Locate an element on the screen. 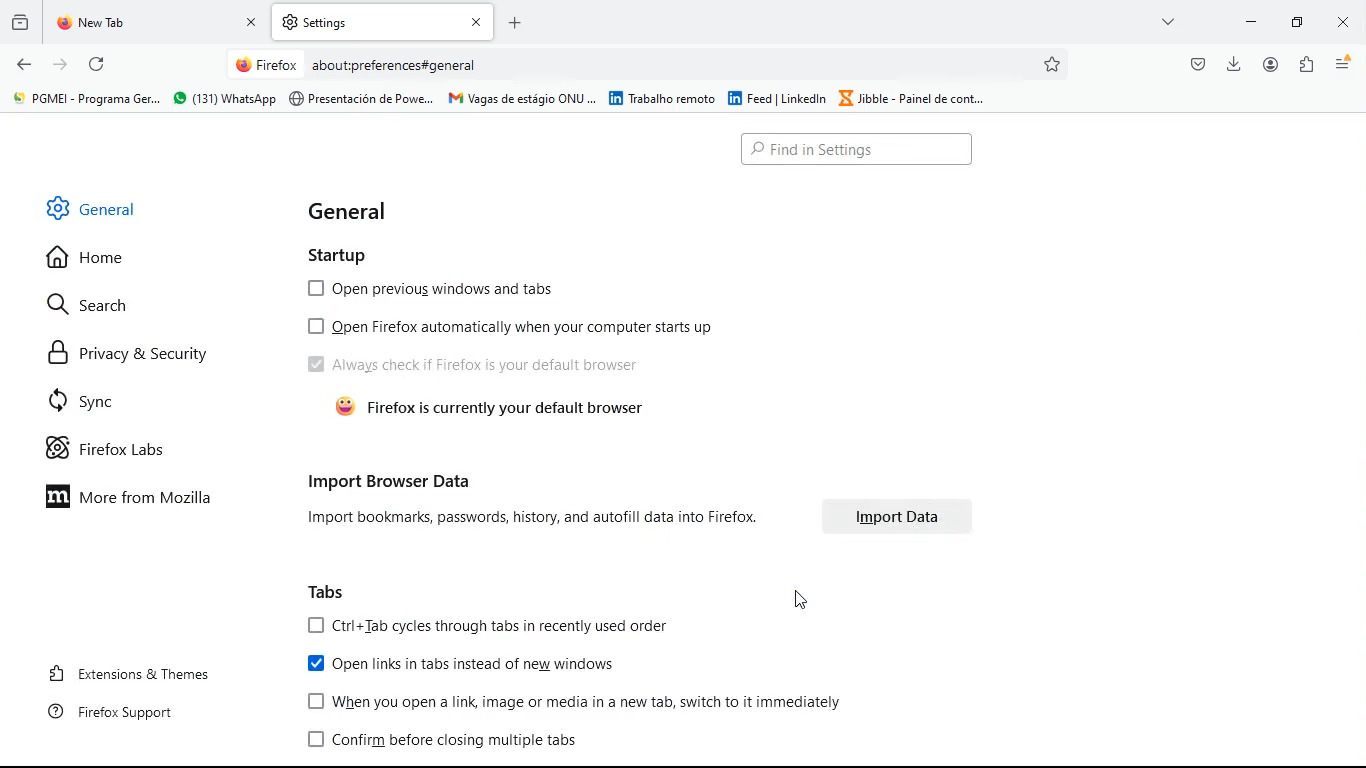  favorites is located at coordinates (1053, 64).